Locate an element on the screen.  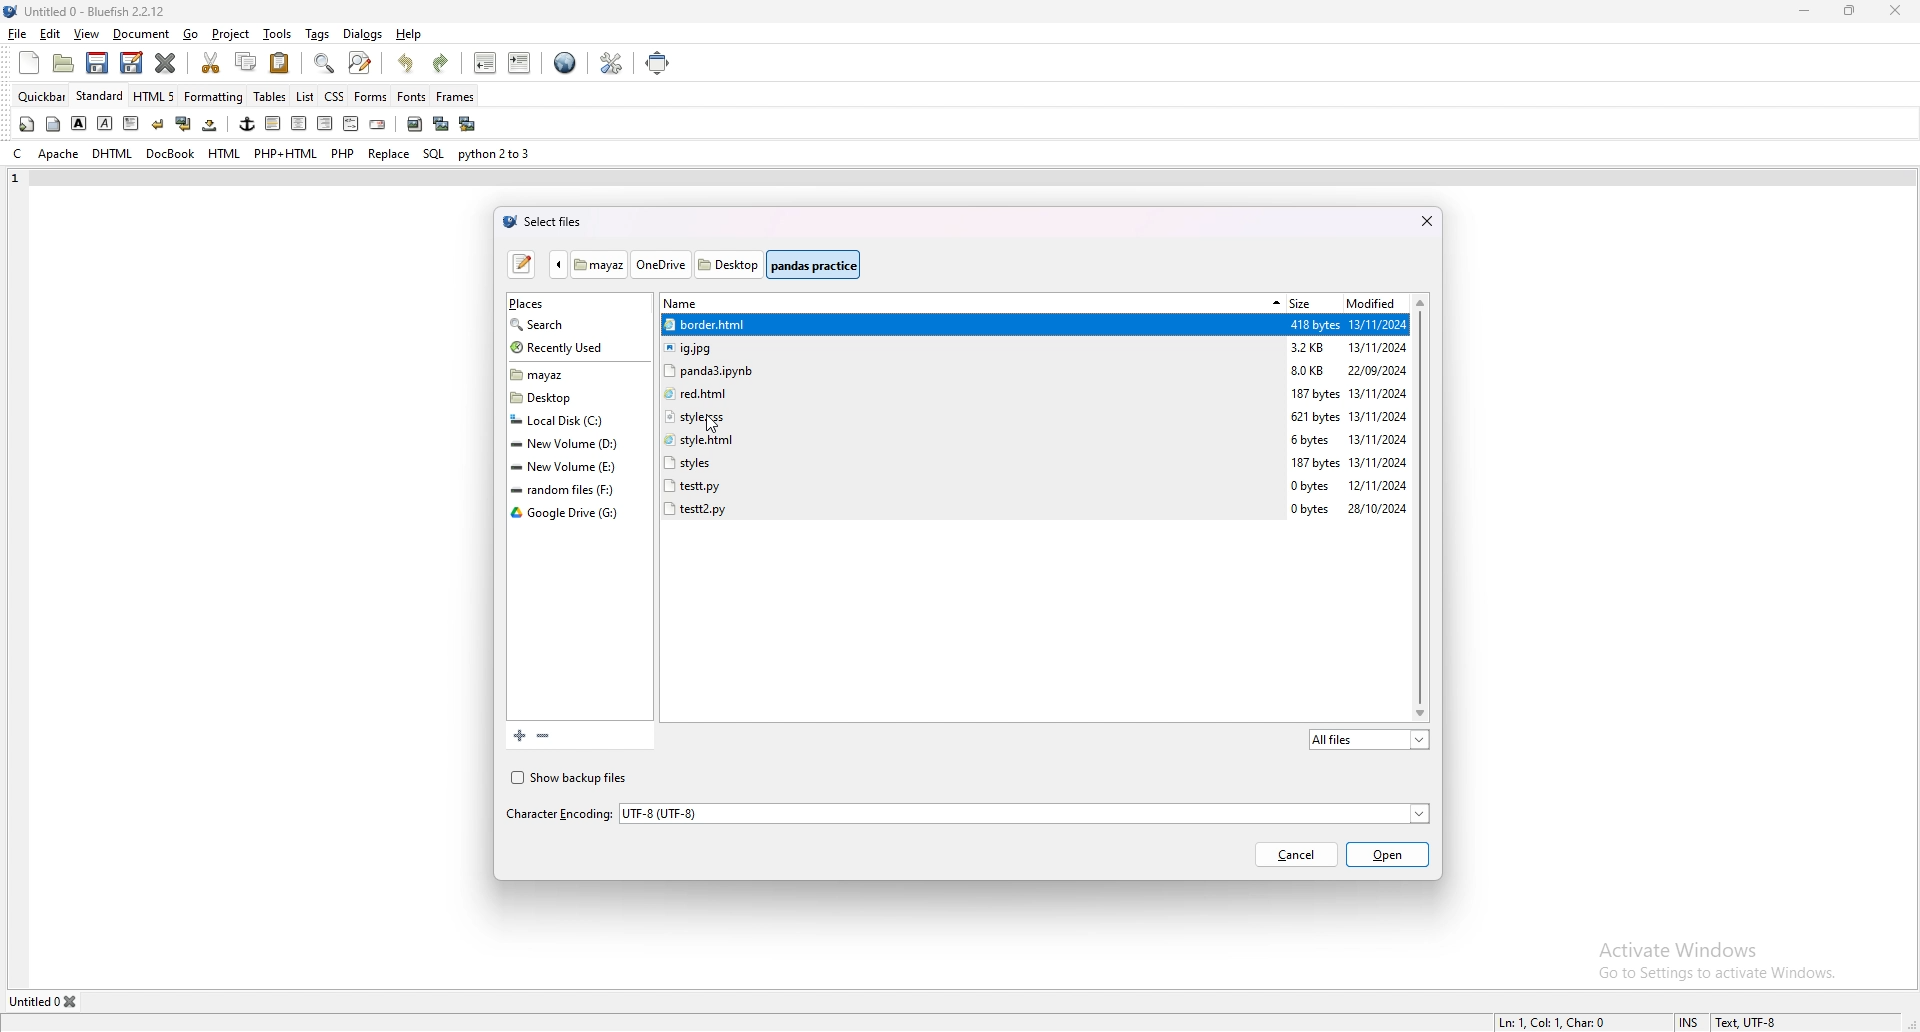
tools is located at coordinates (278, 35).